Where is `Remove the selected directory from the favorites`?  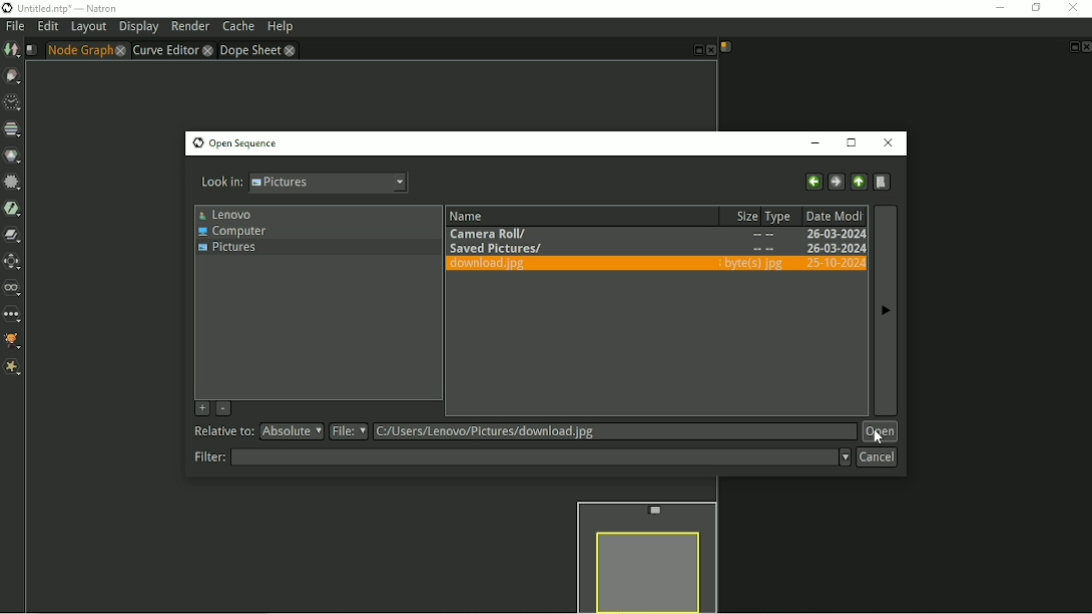
Remove the selected directory from the favorites is located at coordinates (222, 409).